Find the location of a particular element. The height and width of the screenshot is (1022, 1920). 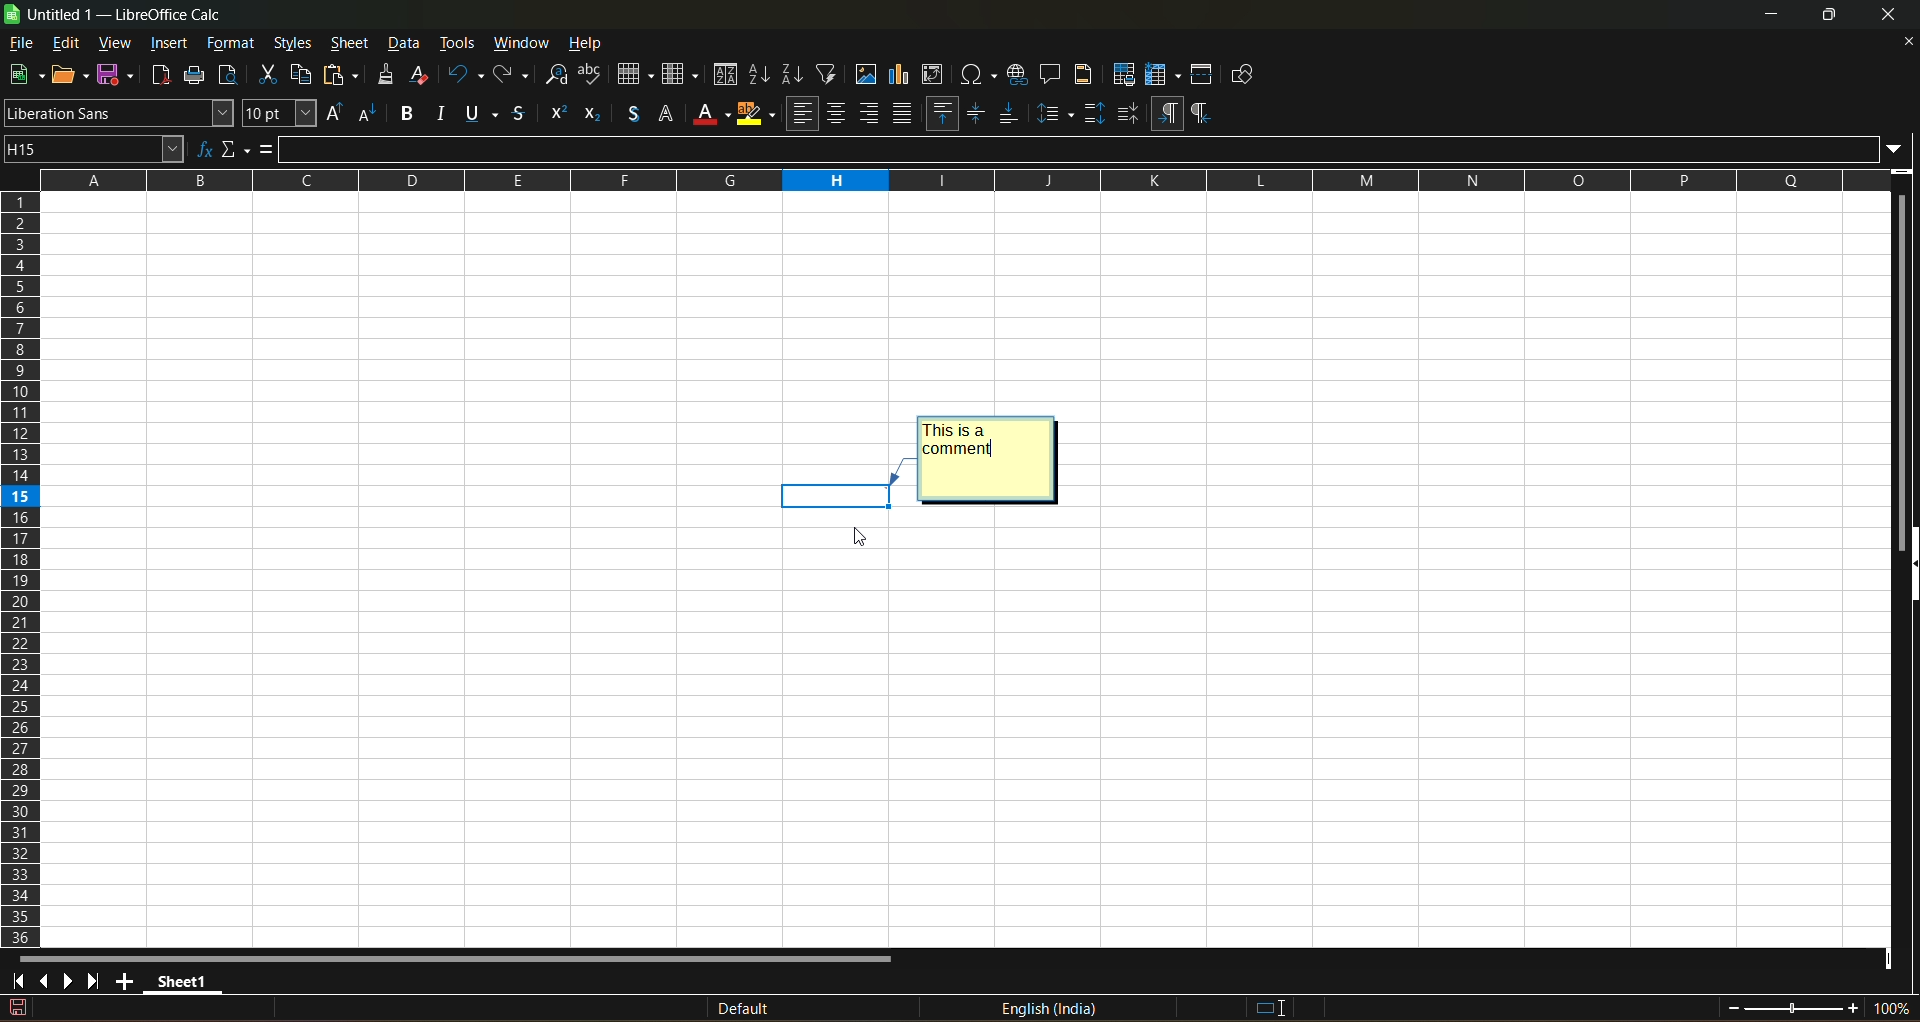

close is located at coordinates (1890, 16).